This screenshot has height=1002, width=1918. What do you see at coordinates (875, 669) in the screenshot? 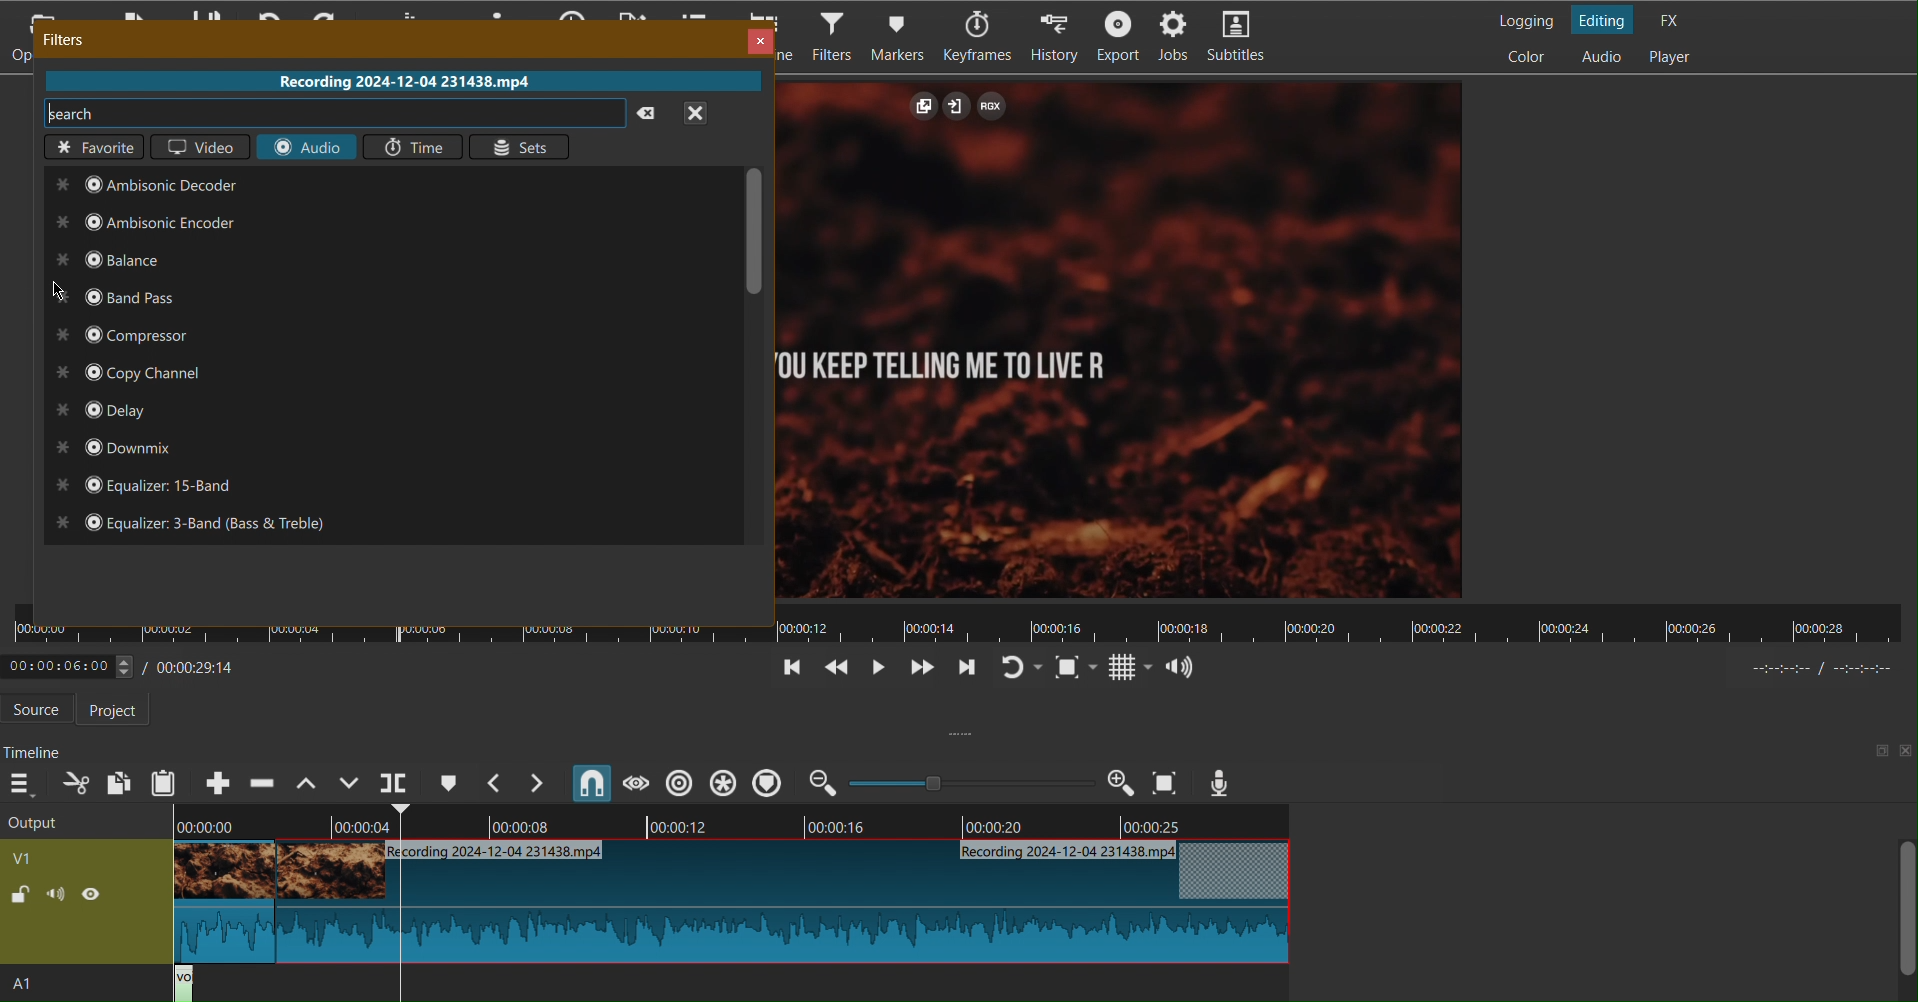
I see `Play` at bounding box center [875, 669].